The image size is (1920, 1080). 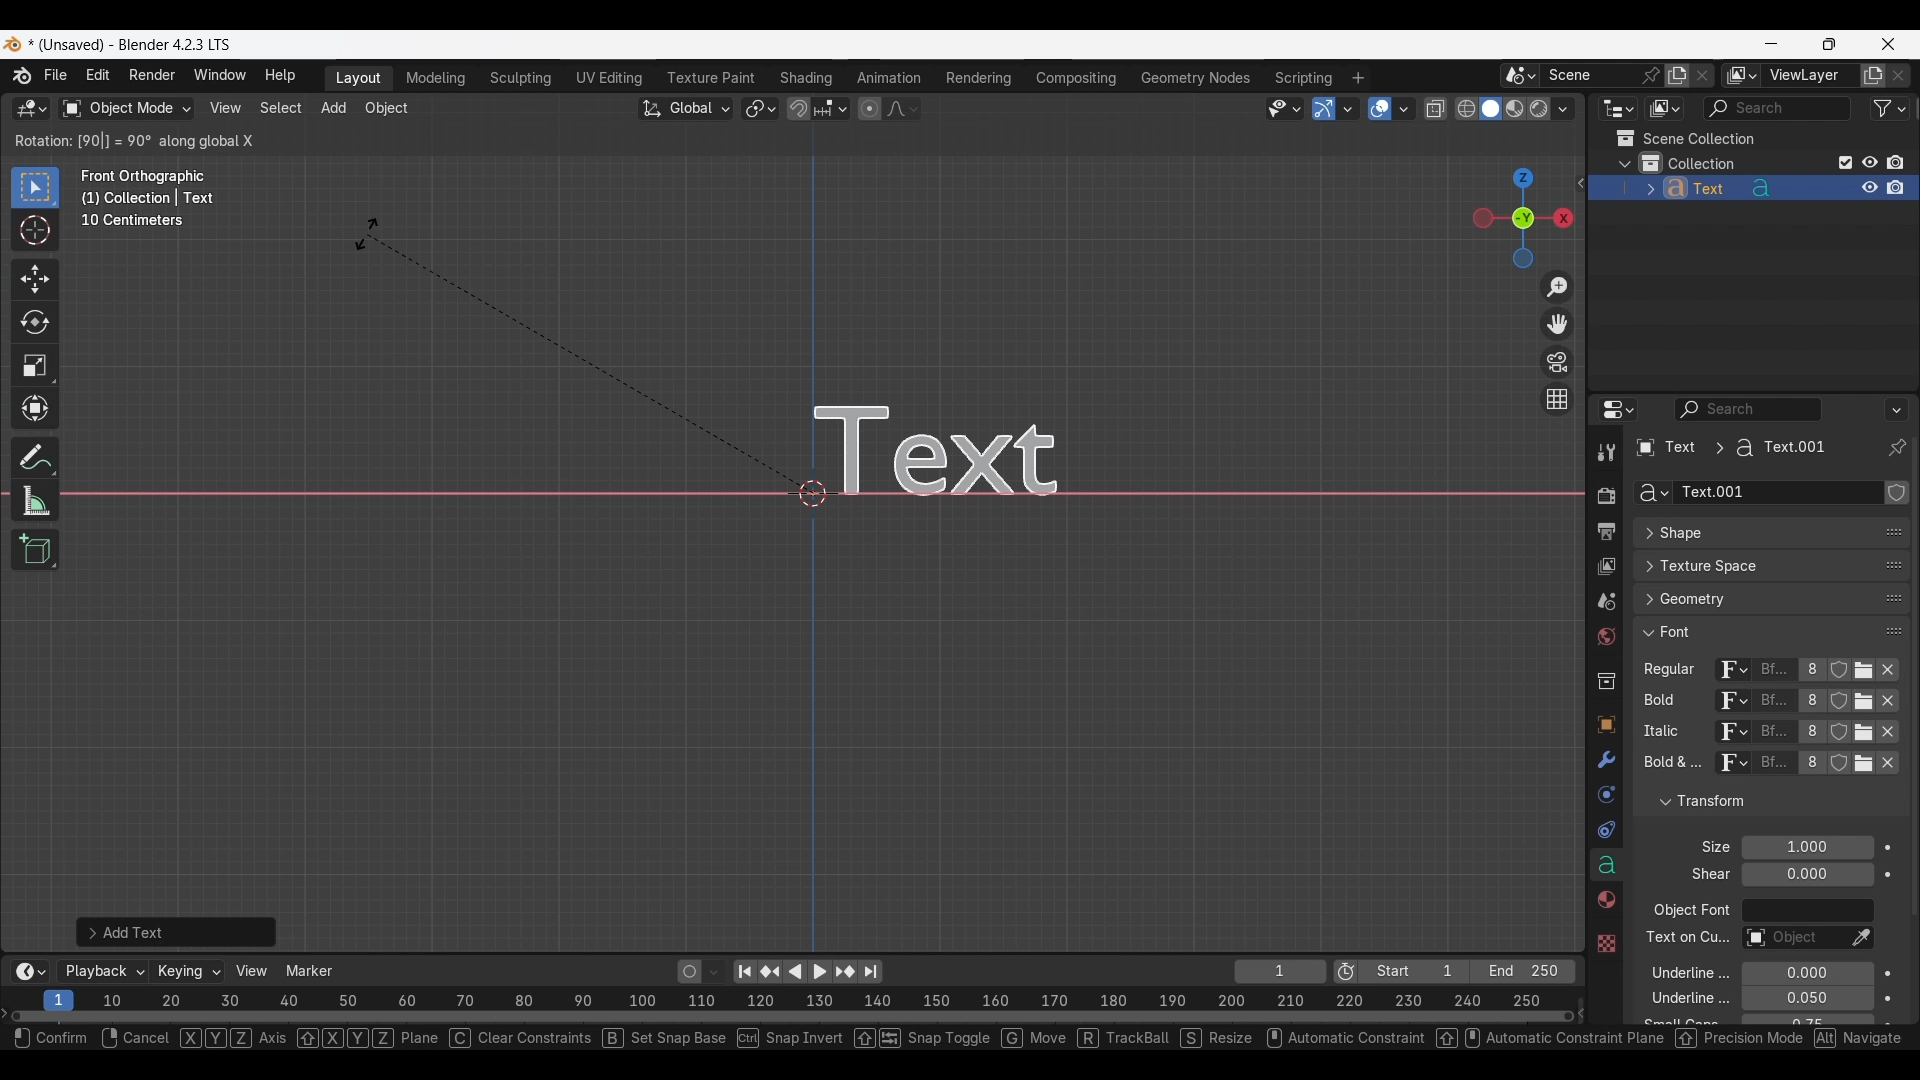 I want to click on Click to expand Texture Space, so click(x=1751, y=566).